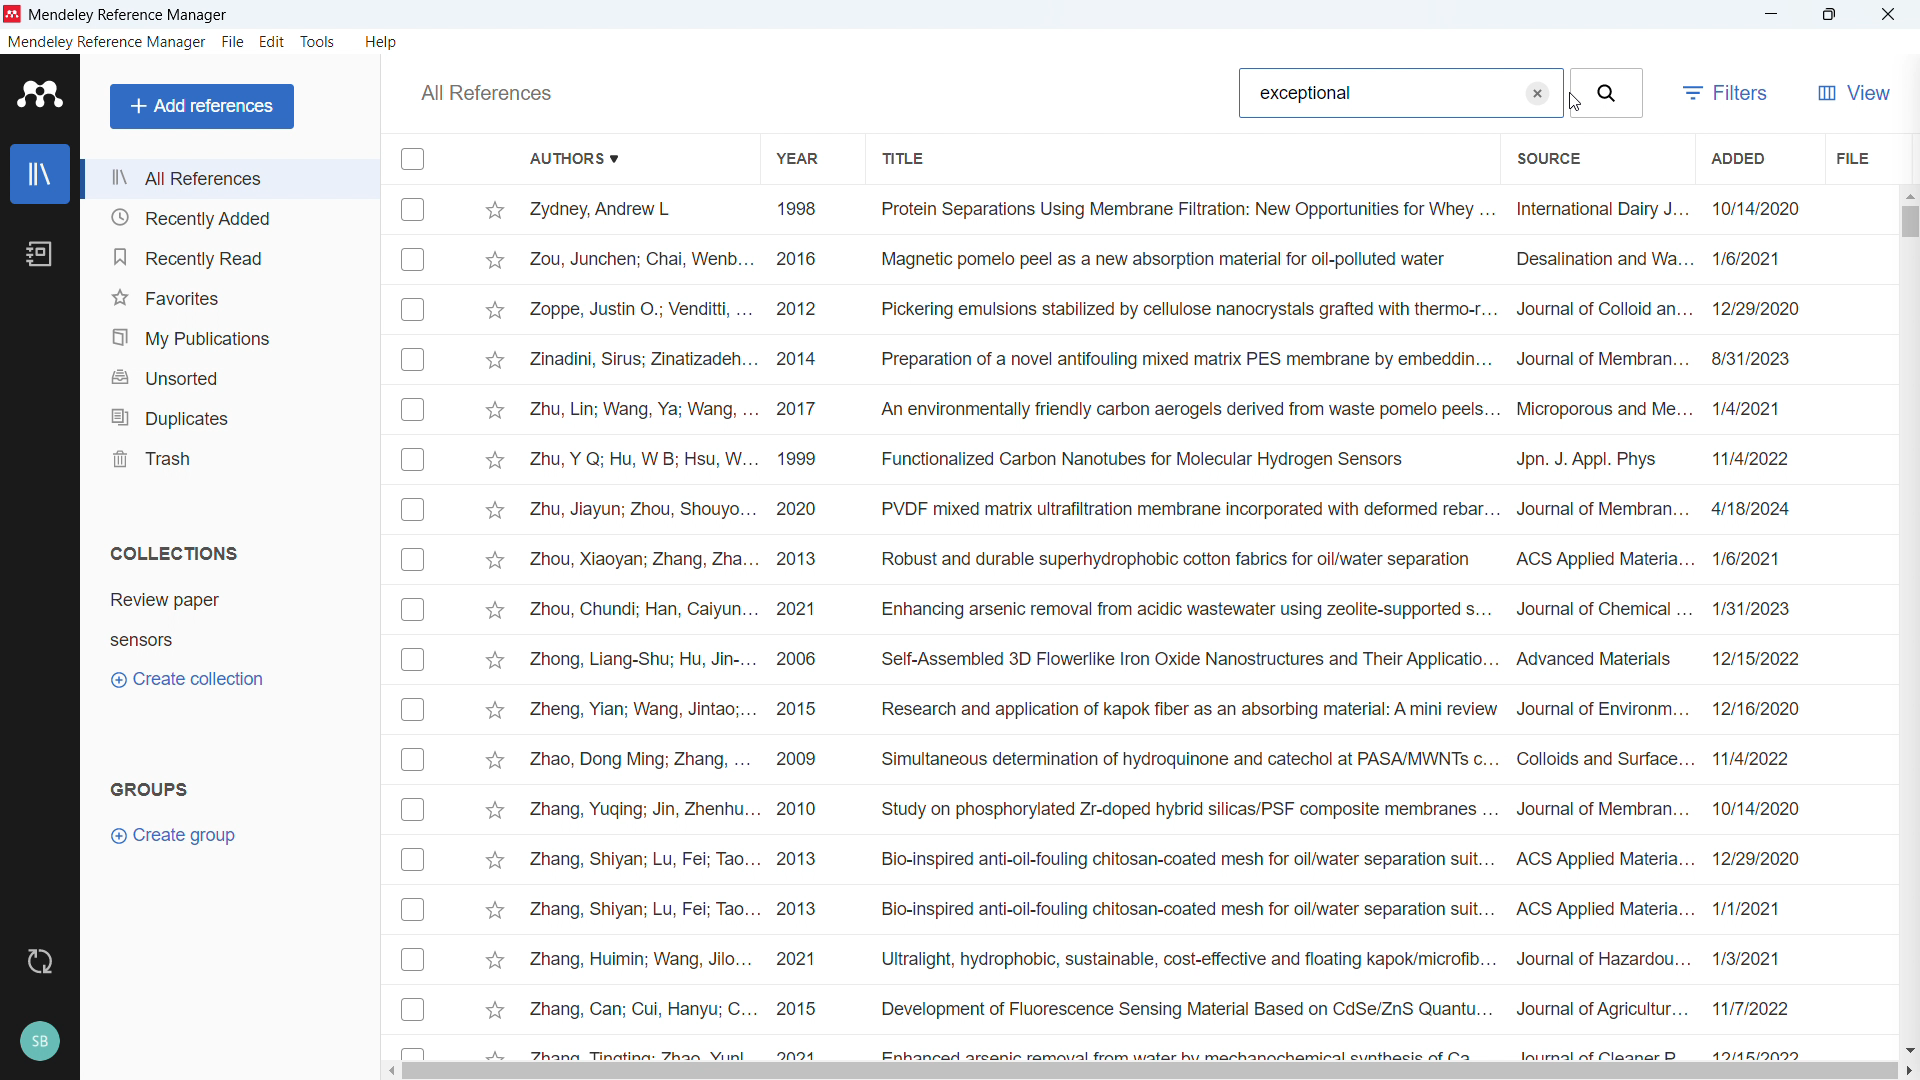 Image resolution: width=1920 pixels, height=1080 pixels. I want to click on Recently read , so click(229, 255).